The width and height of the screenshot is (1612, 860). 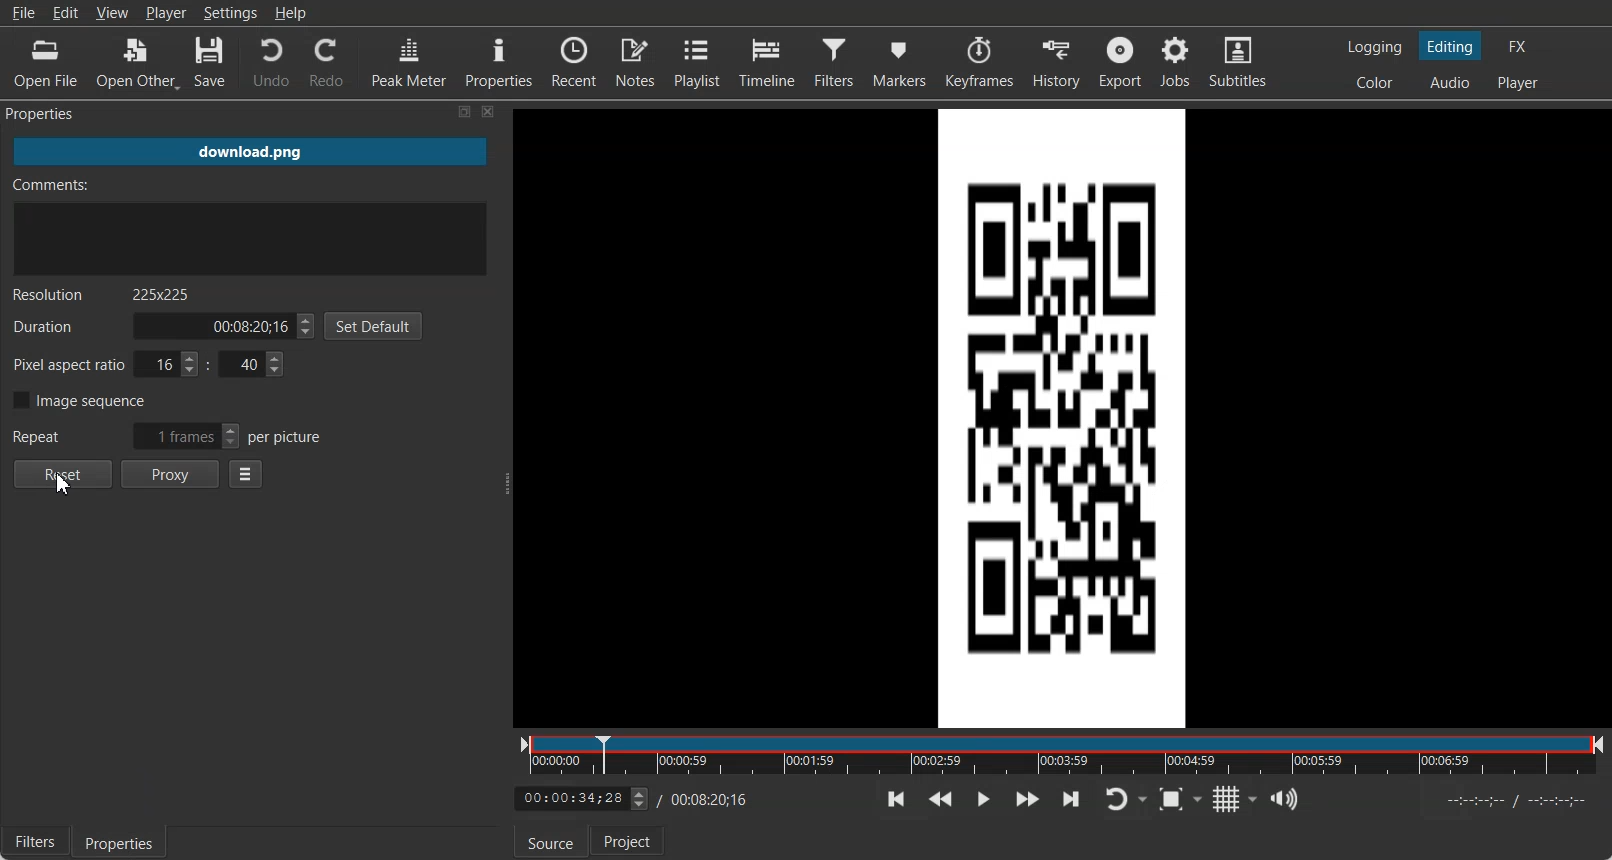 I want to click on Start and End Time, so click(x=1520, y=800).